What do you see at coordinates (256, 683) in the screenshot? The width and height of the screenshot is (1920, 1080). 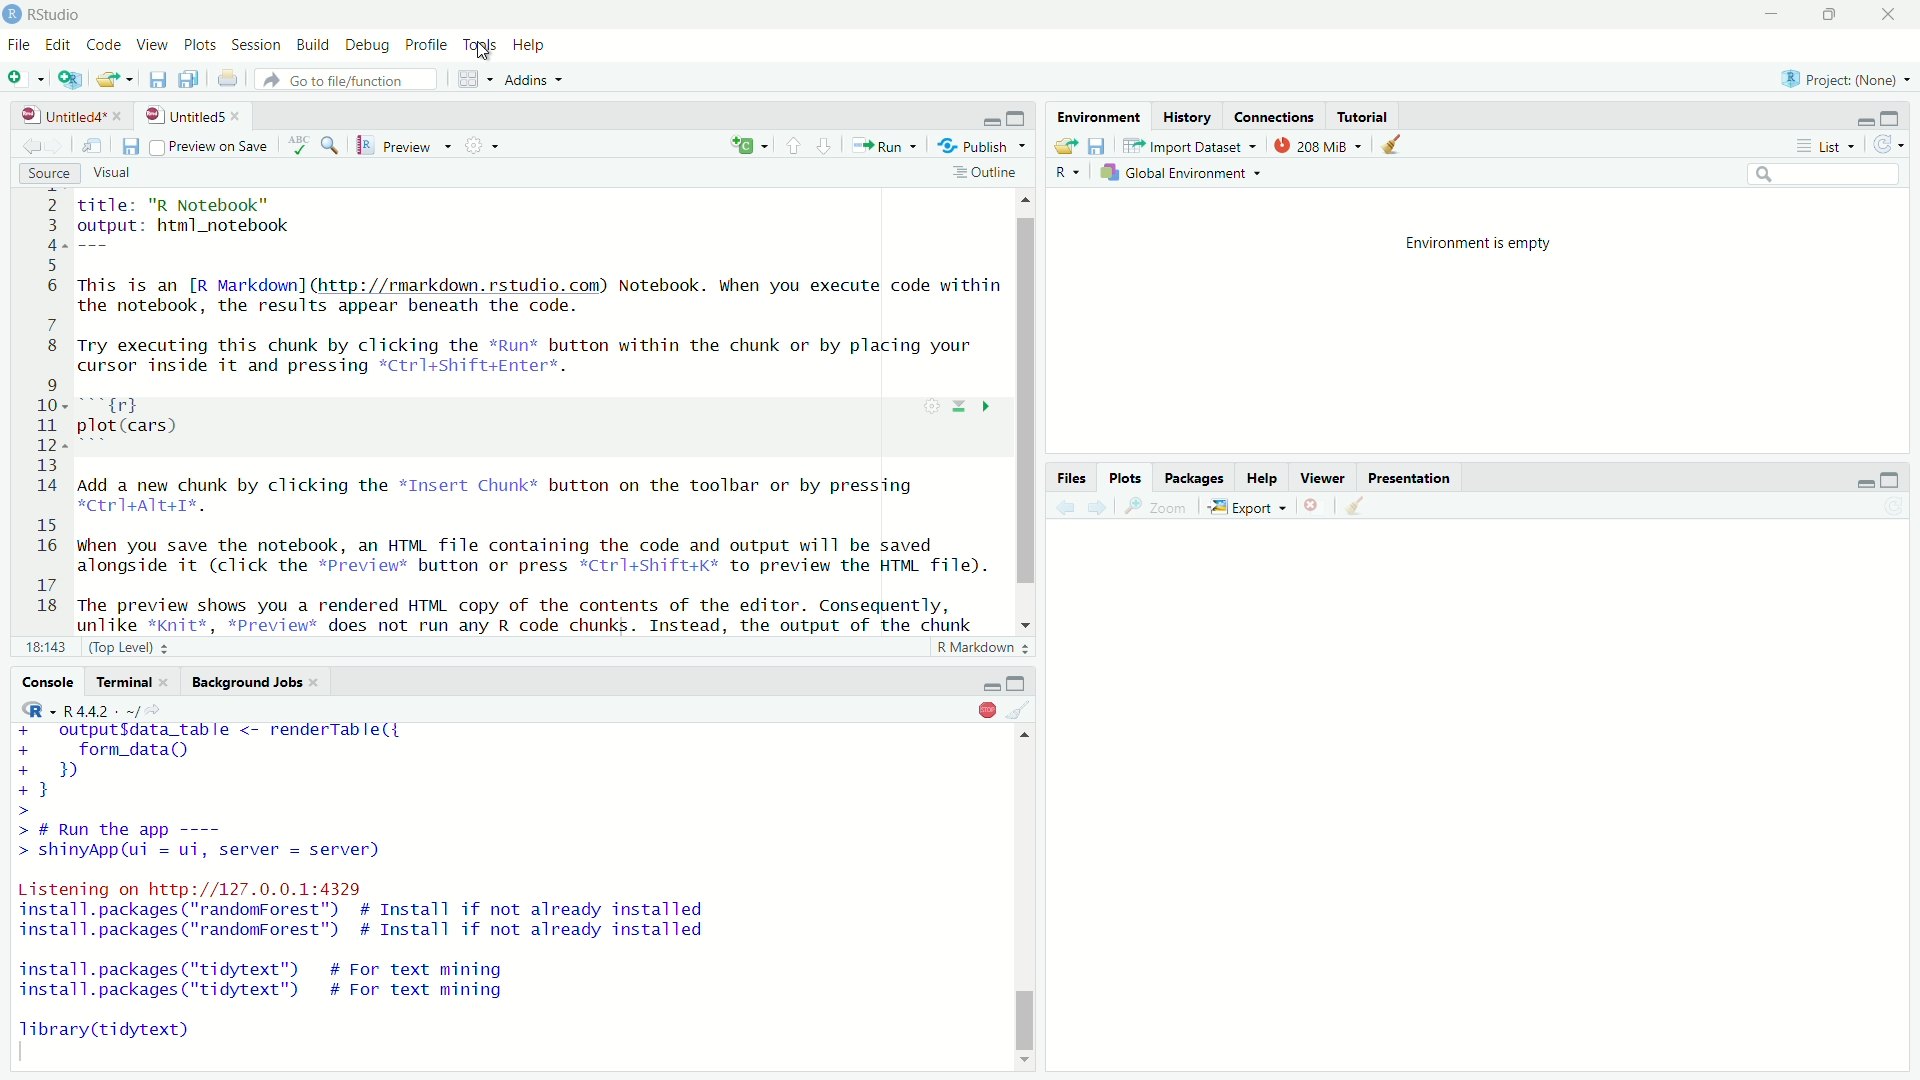 I see `Background Jobs` at bounding box center [256, 683].